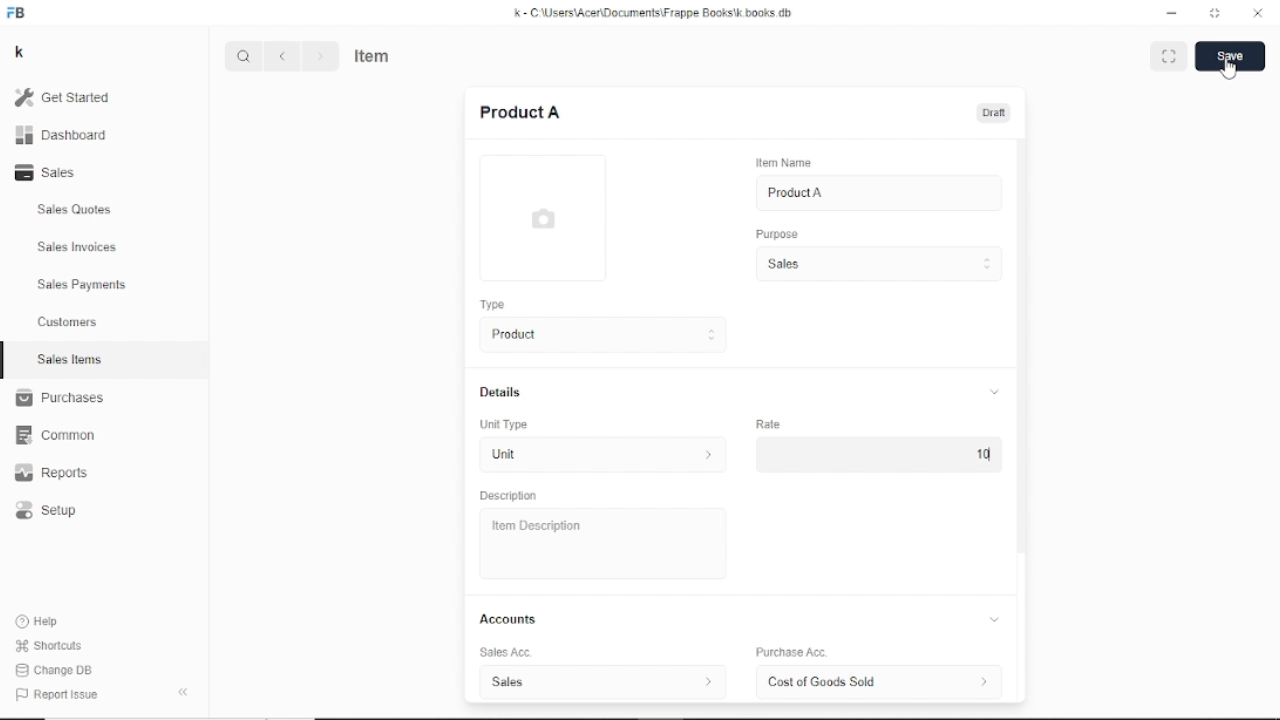  What do you see at coordinates (520, 112) in the screenshot?
I see `New Entry` at bounding box center [520, 112].